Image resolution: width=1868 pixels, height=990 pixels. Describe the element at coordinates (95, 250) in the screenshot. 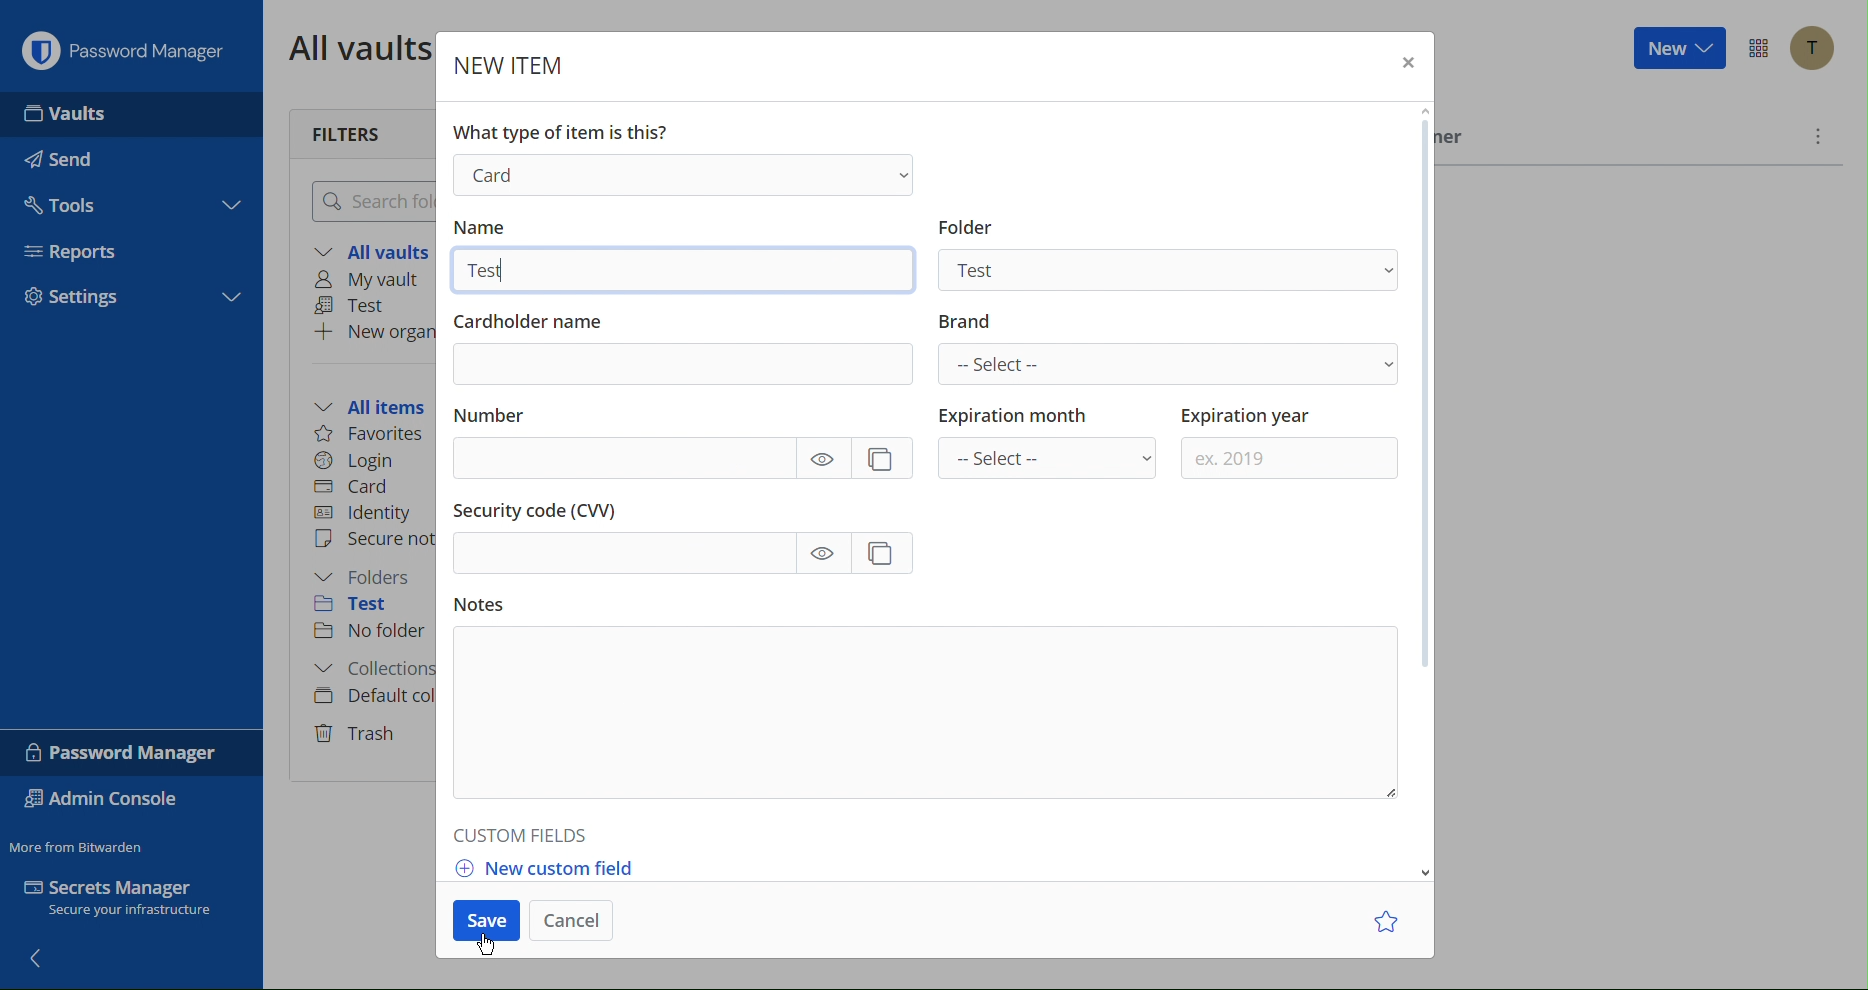

I see `Reports` at that location.